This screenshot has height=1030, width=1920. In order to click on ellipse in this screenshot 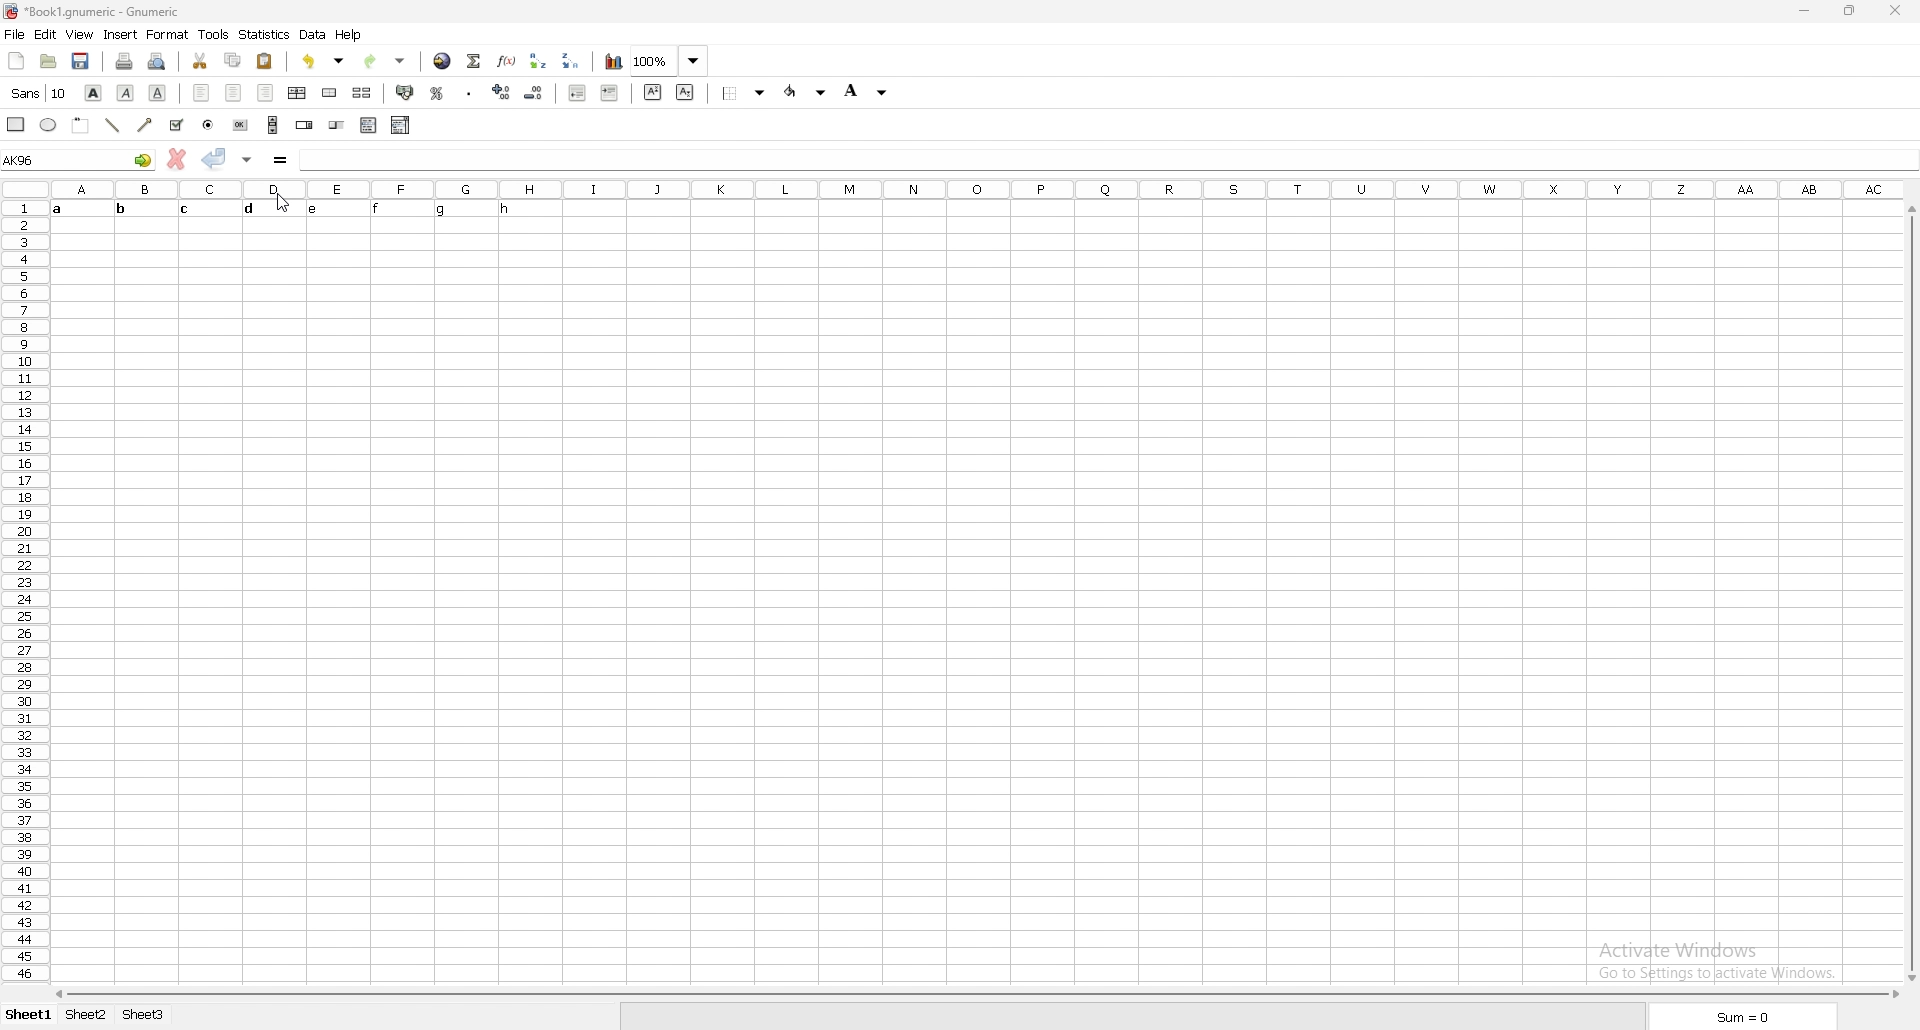, I will do `click(50, 125)`.